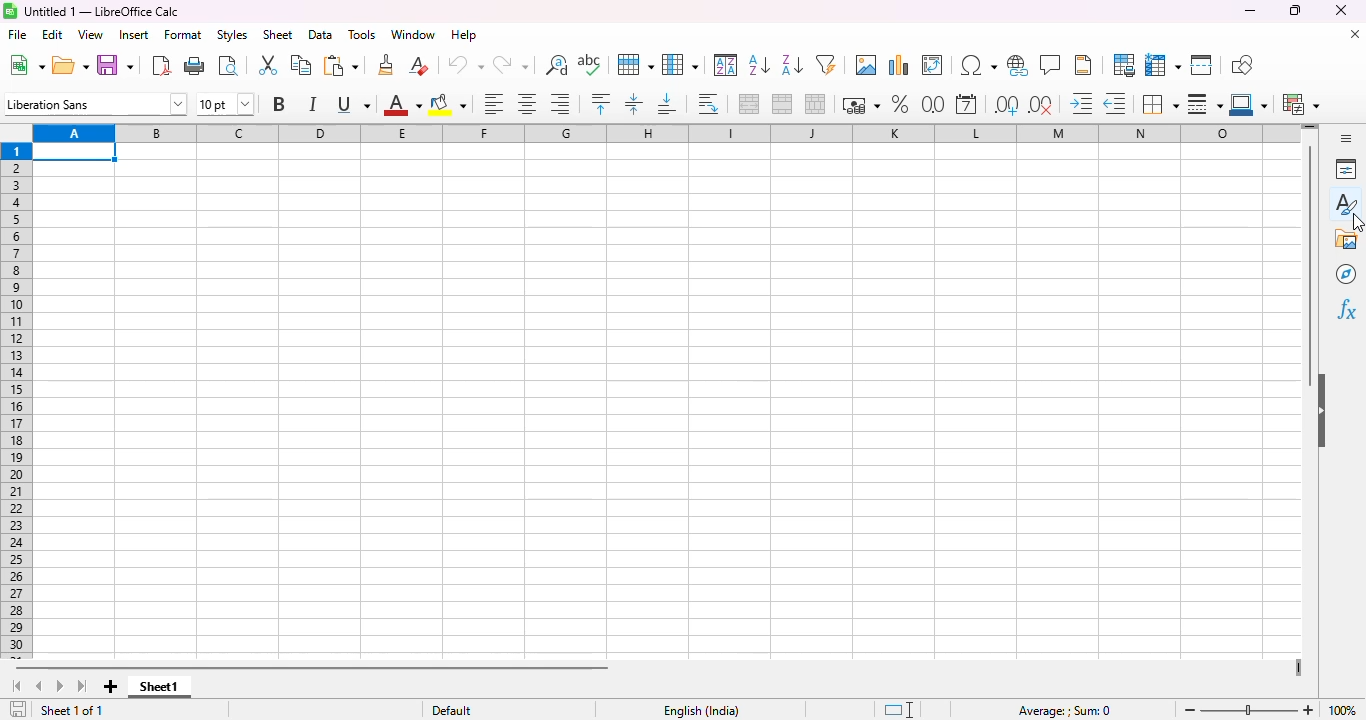 This screenshot has height=720, width=1366. What do you see at coordinates (700, 711) in the screenshot?
I see `text language` at bounding box center [700, 711].